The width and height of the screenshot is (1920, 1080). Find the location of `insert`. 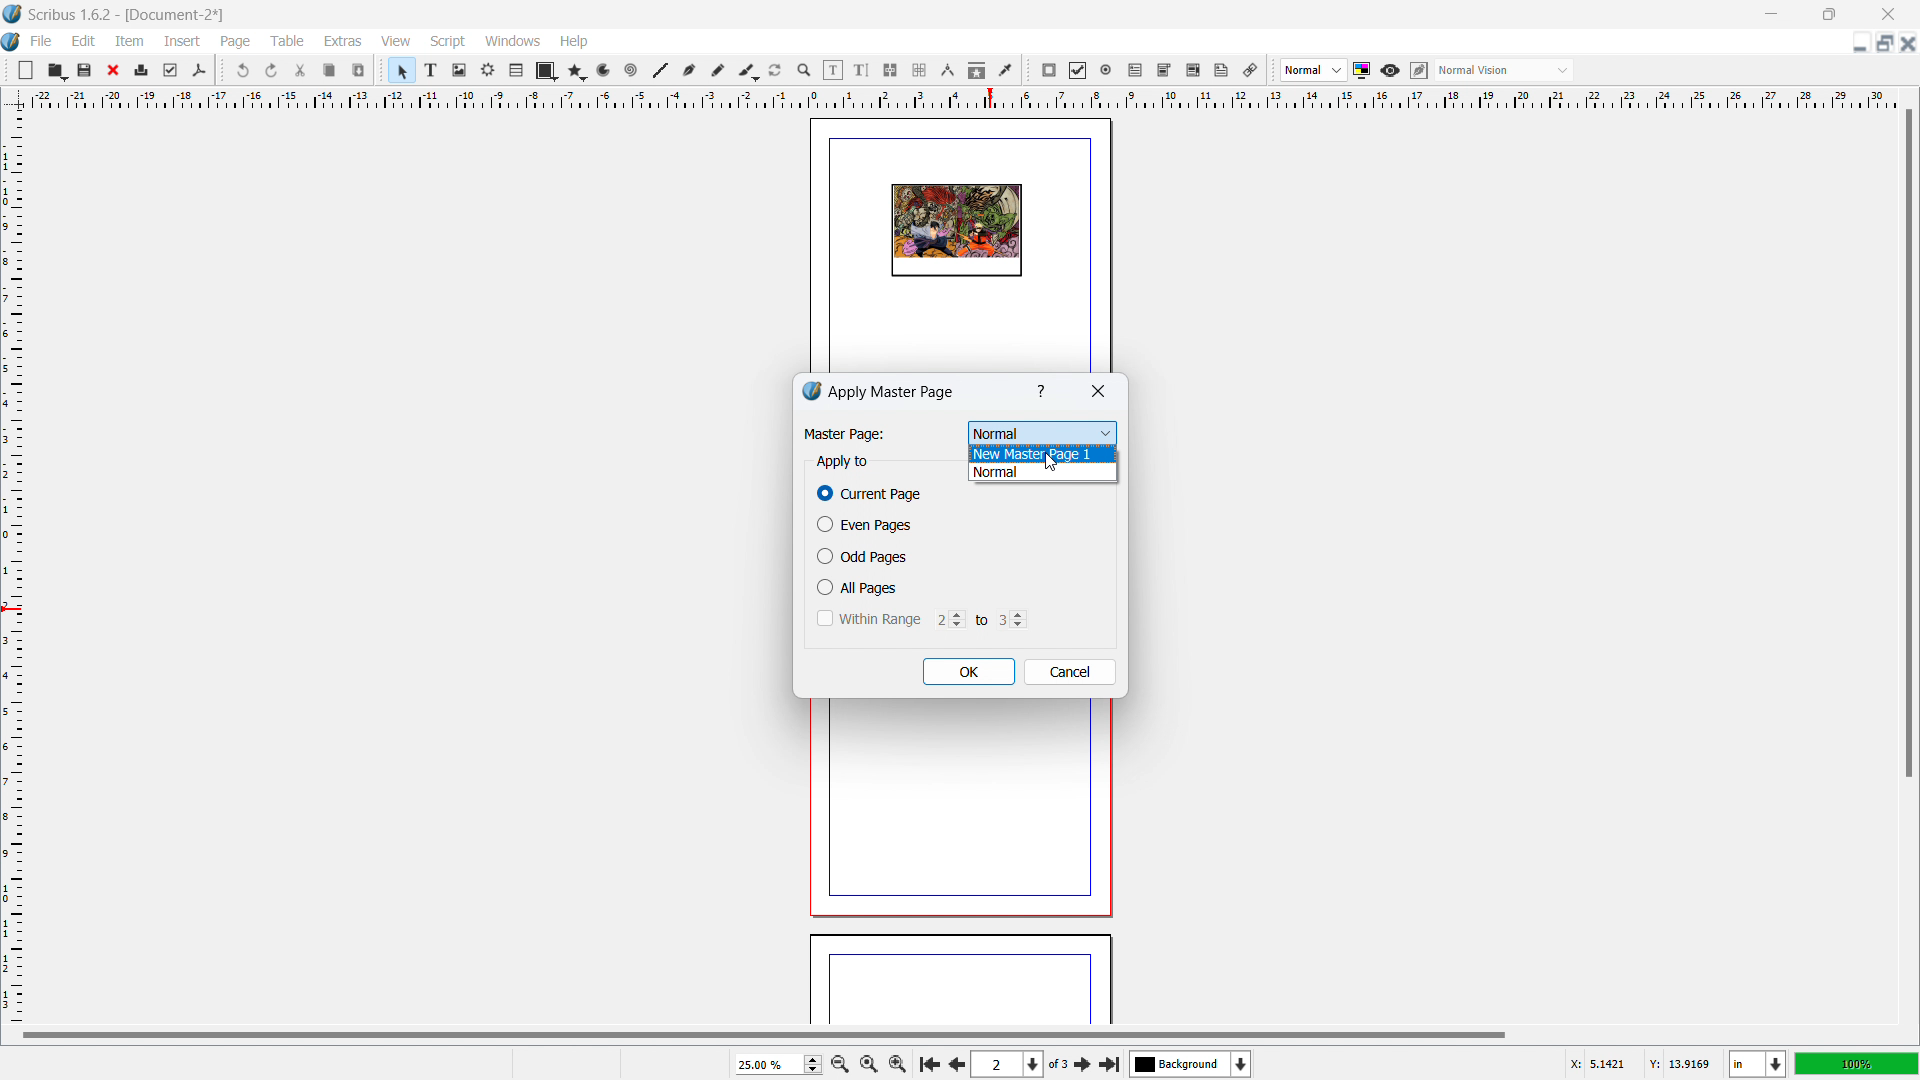

insert is located at coordinates (184, 41).